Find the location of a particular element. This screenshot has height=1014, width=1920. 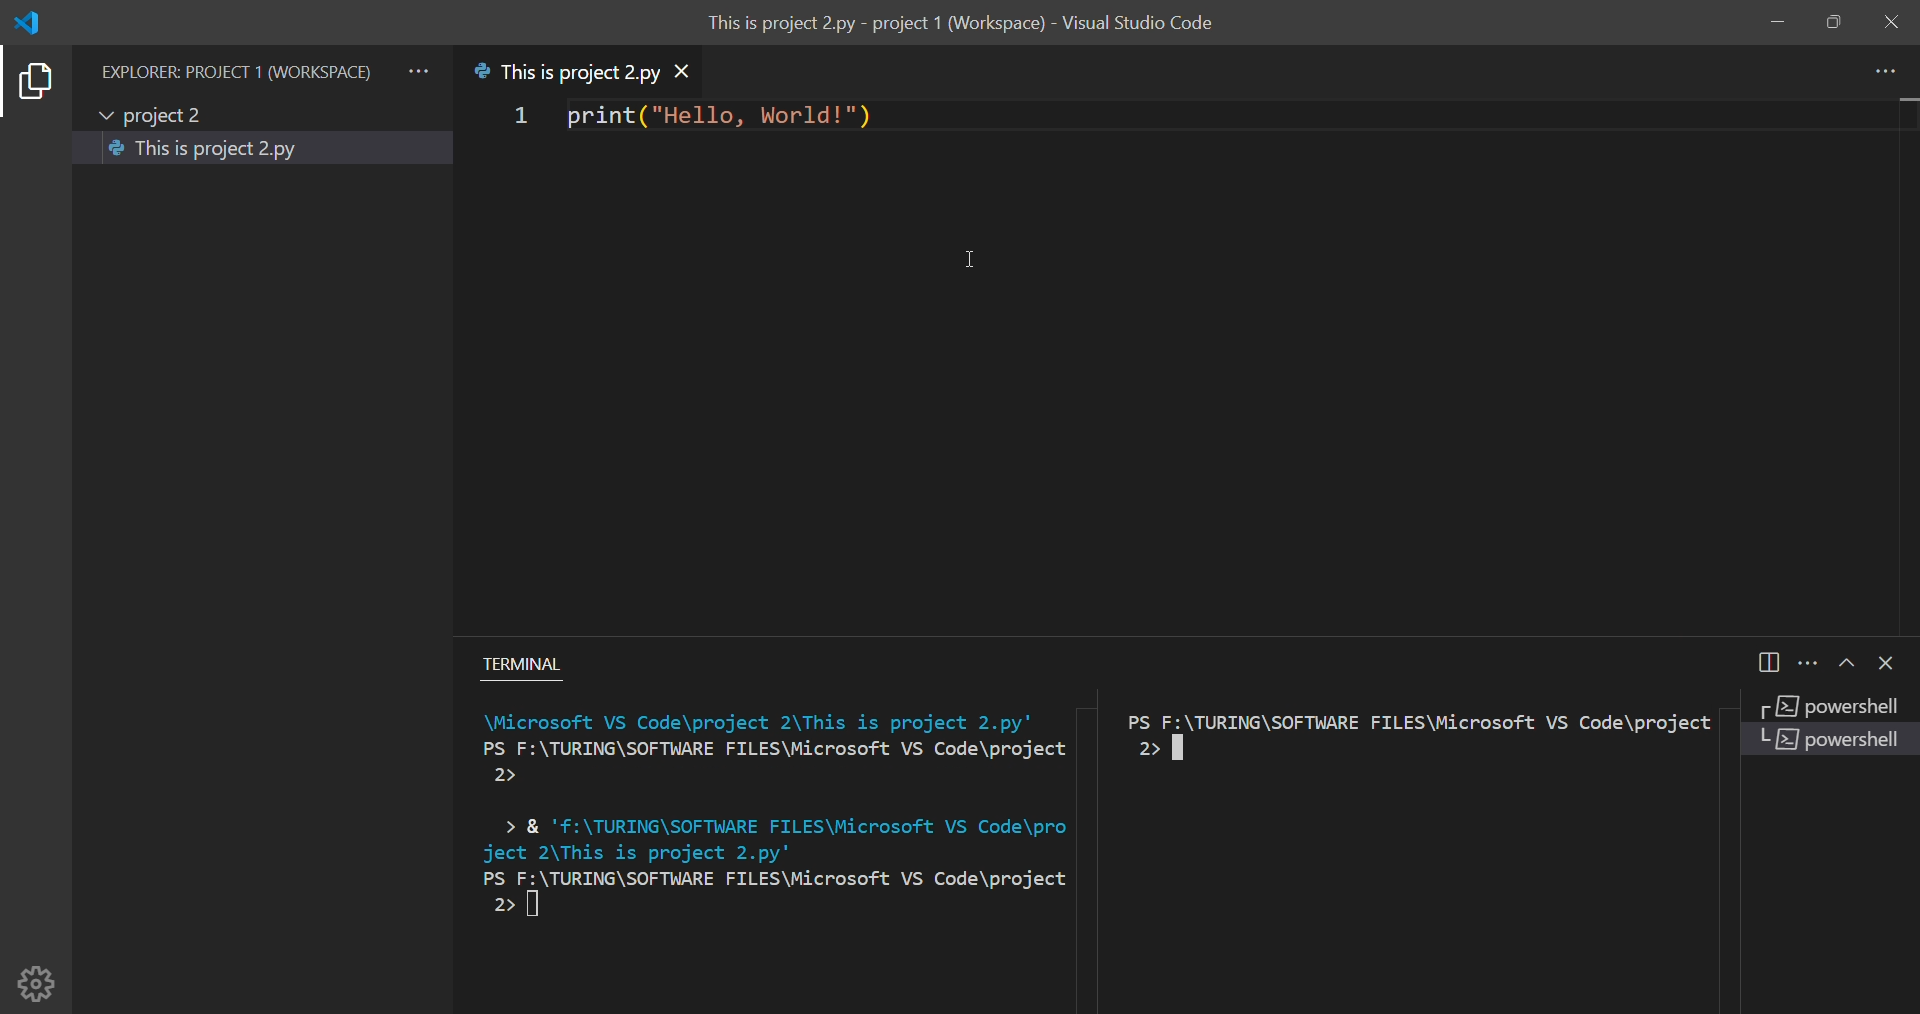

close is located at coordinates (1892, 20).